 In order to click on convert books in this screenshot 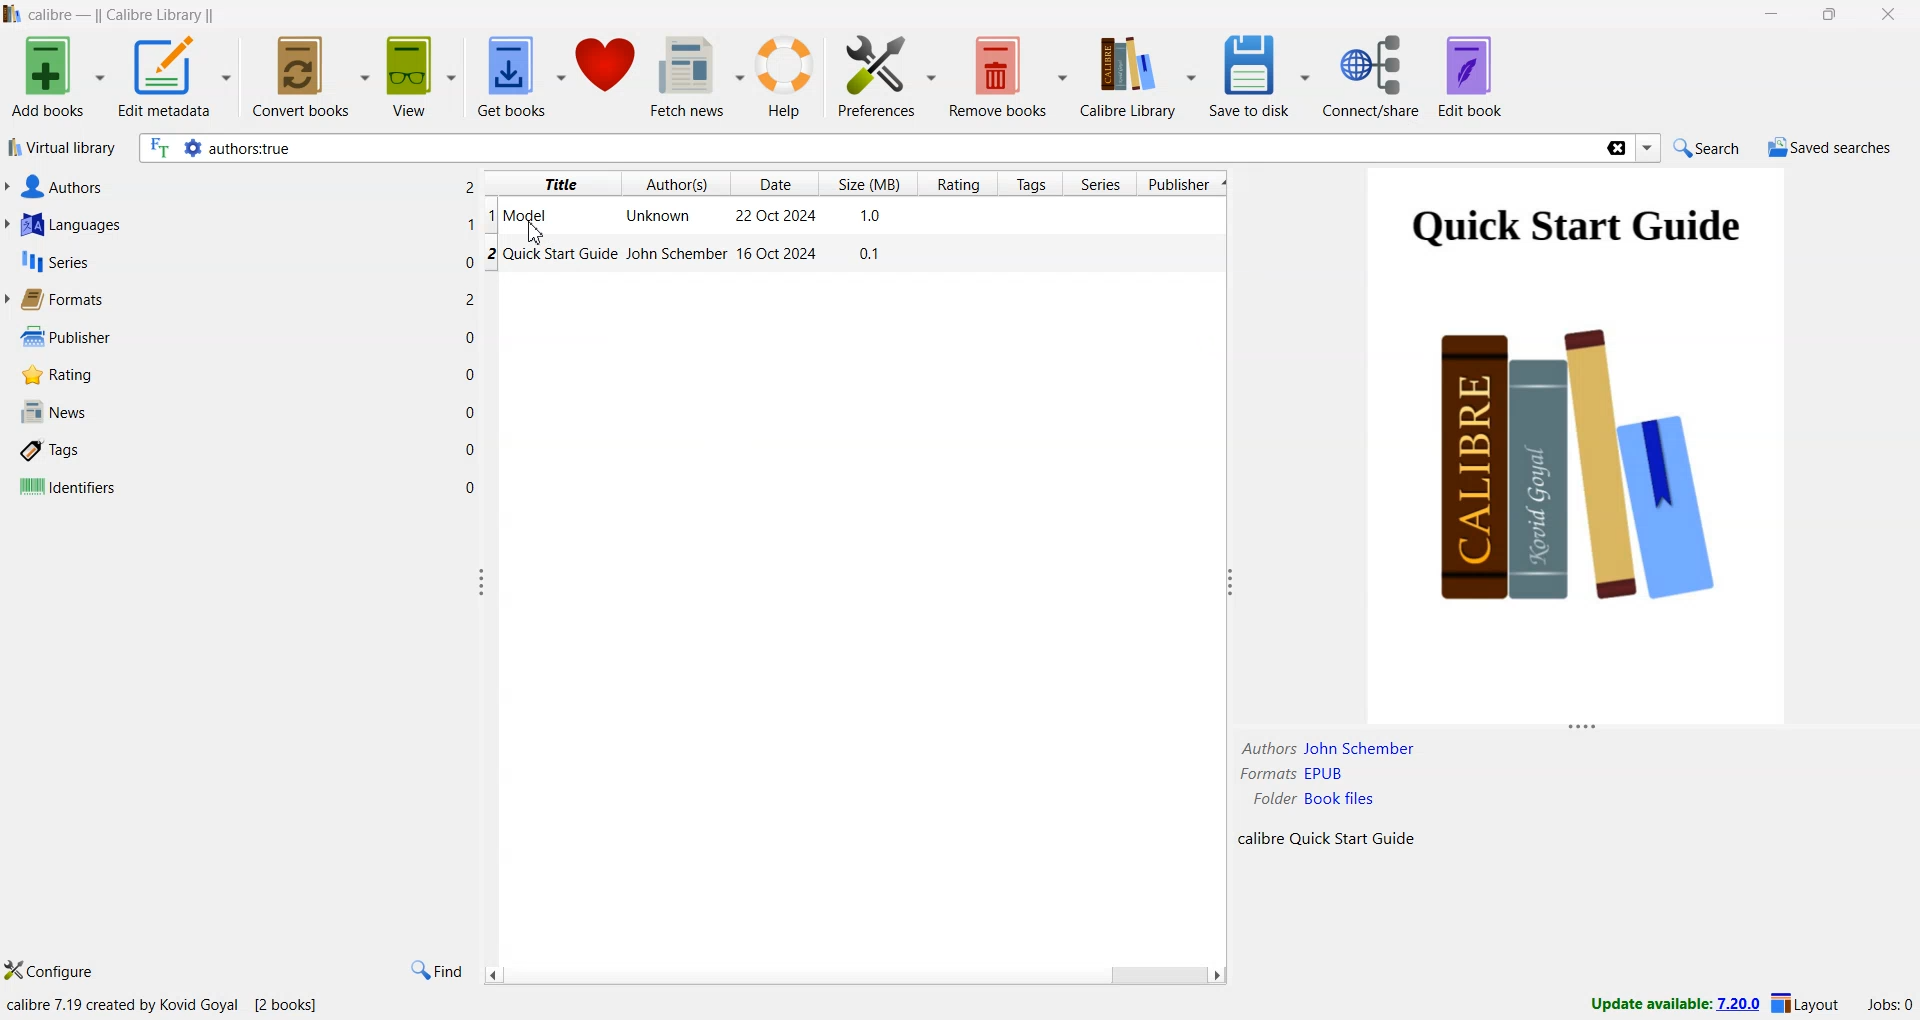, I will do `click(313, 75)`.